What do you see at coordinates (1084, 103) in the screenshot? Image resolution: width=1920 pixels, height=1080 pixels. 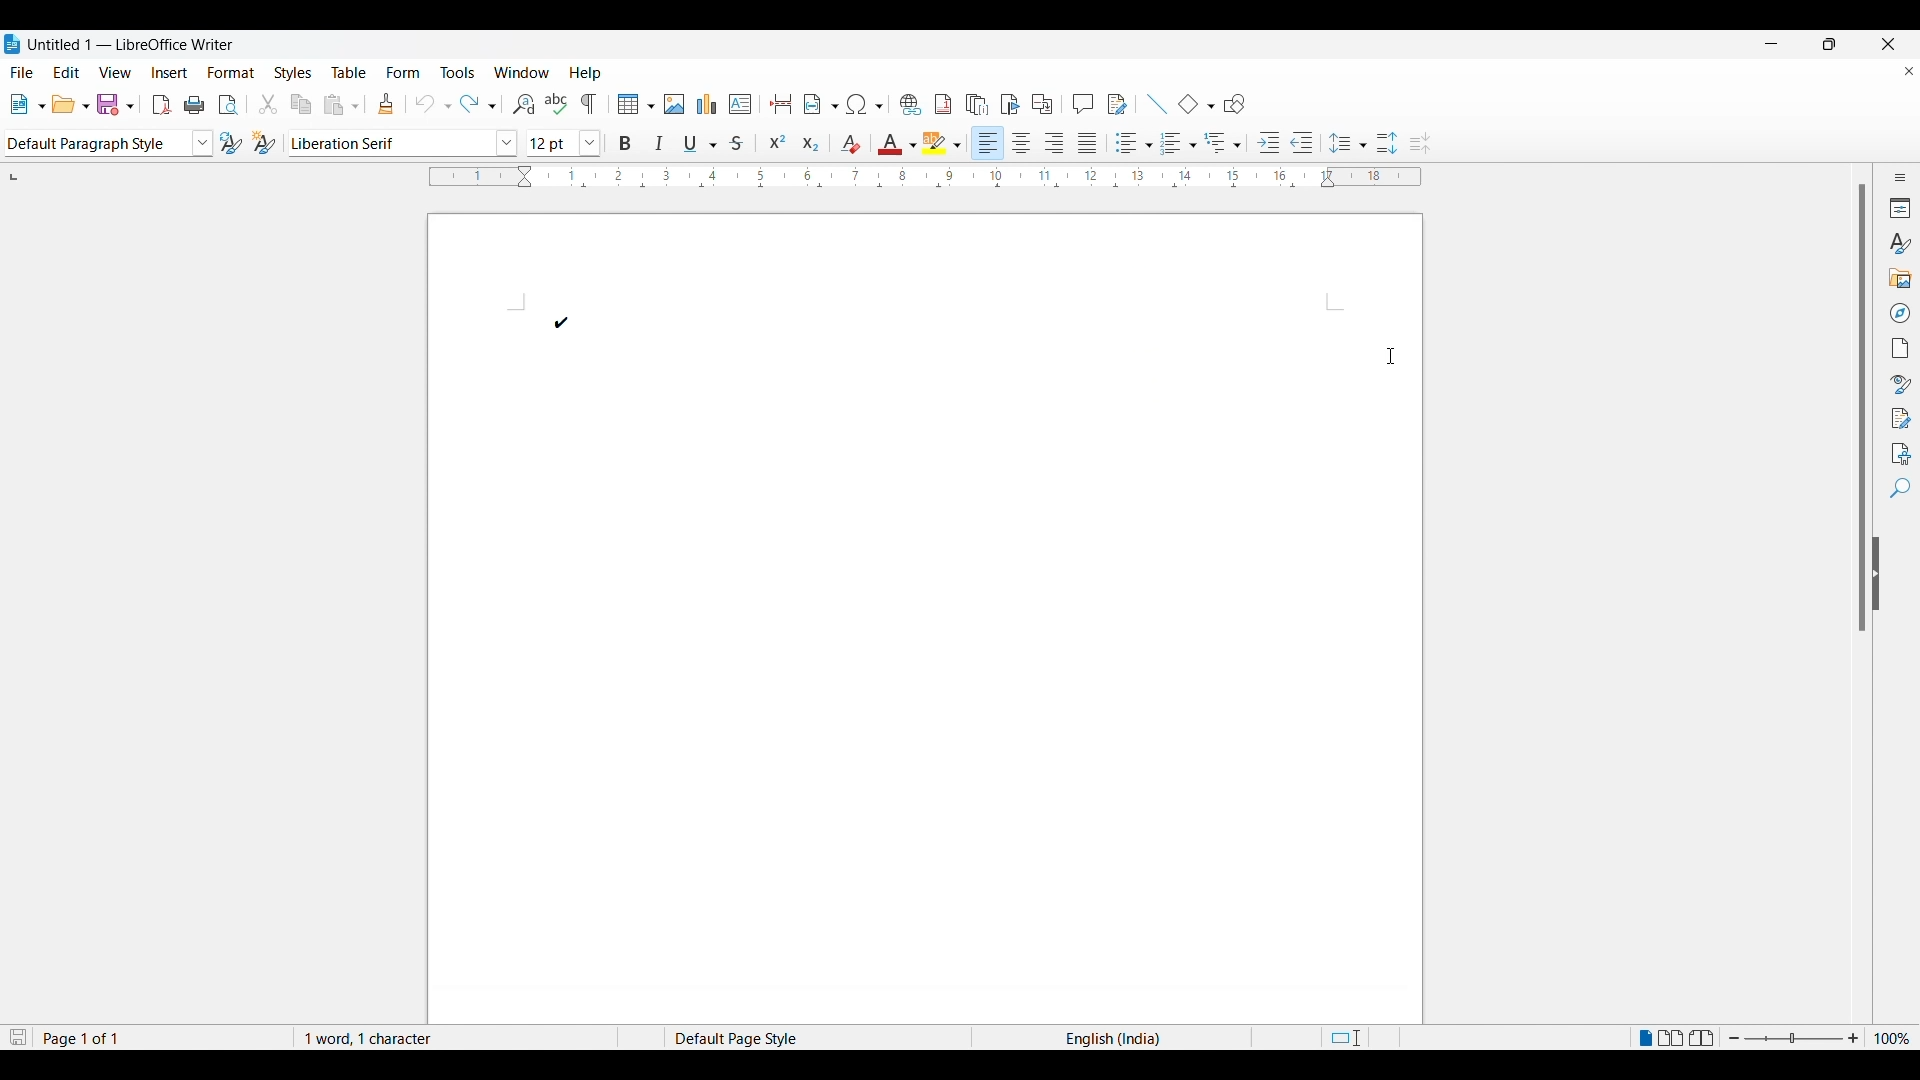 I see `comment` at bounding box center [1084, 103].